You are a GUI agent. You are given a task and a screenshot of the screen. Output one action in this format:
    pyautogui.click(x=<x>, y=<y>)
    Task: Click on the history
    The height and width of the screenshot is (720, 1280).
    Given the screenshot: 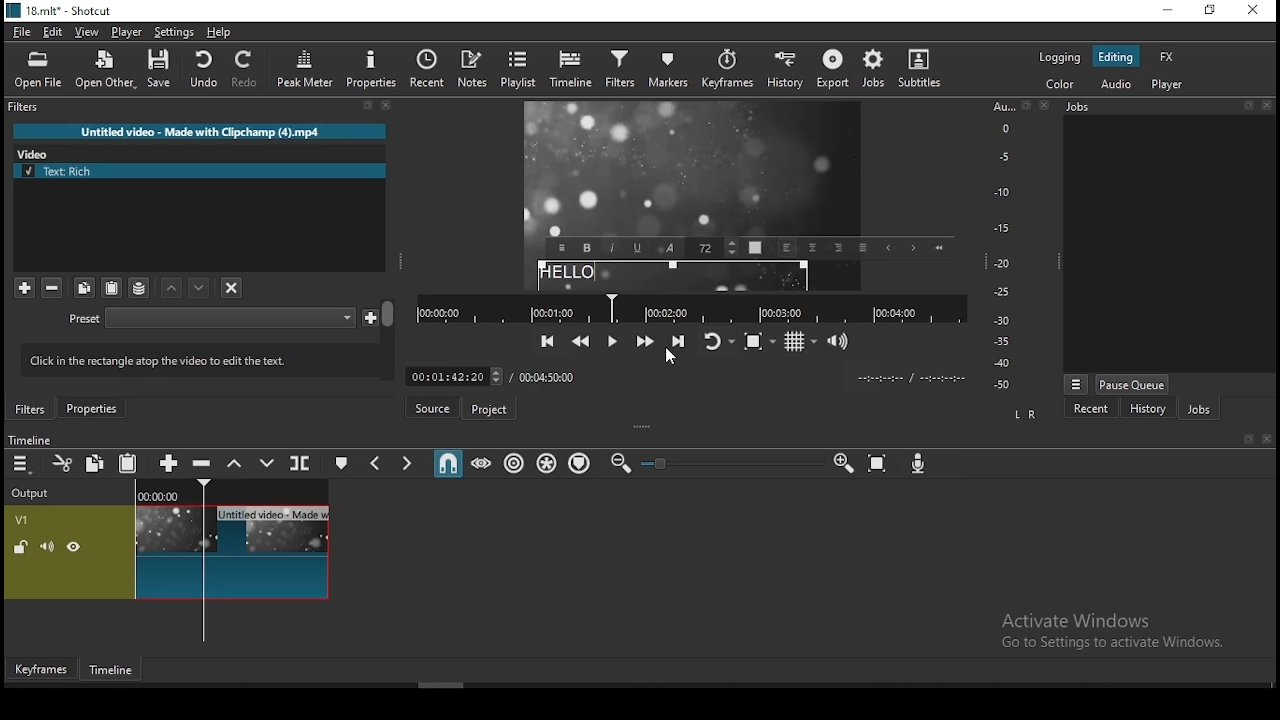 What is the action you would take?
    pyautogui.click(x=1147, y=408)
    